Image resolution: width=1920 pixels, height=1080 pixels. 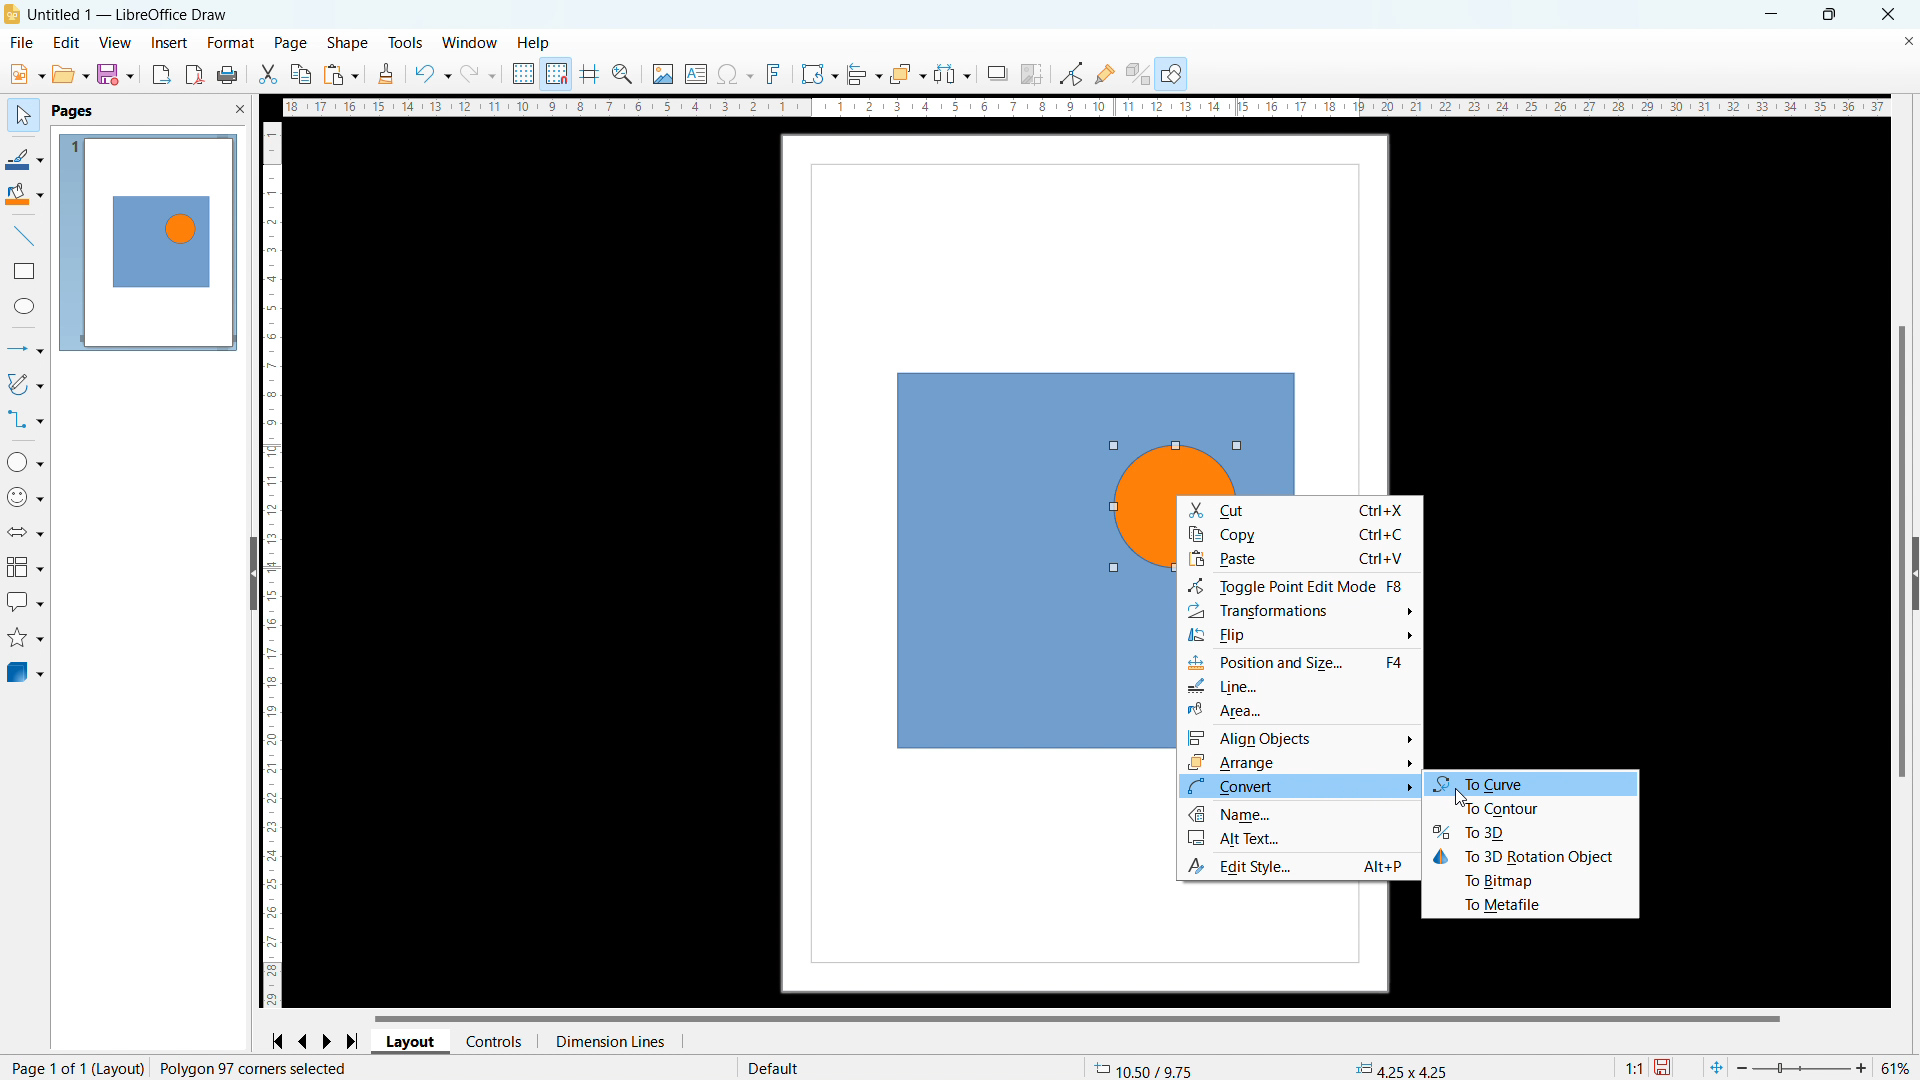 What do you see at coordinates (74, 111) in the screenshot?
I see `pages` at bounding box center [74, 111].